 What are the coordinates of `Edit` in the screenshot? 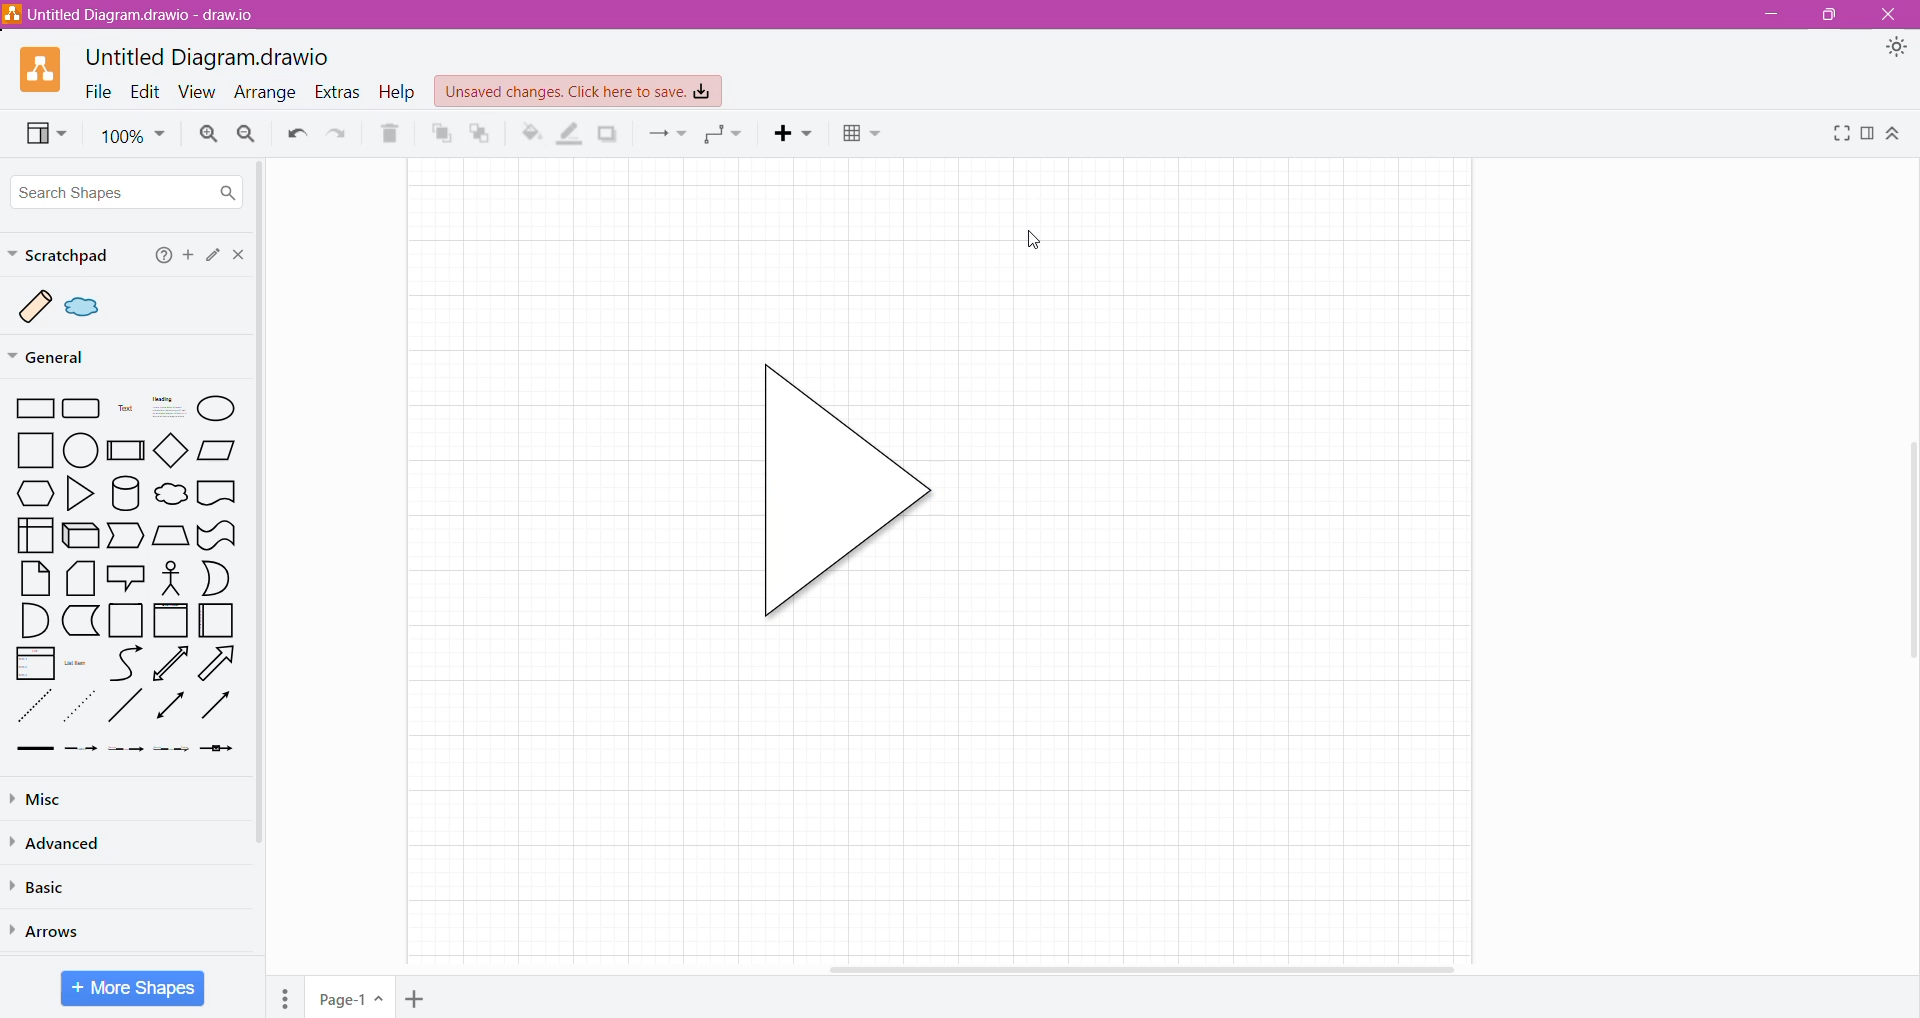 It's located at (145, 92).